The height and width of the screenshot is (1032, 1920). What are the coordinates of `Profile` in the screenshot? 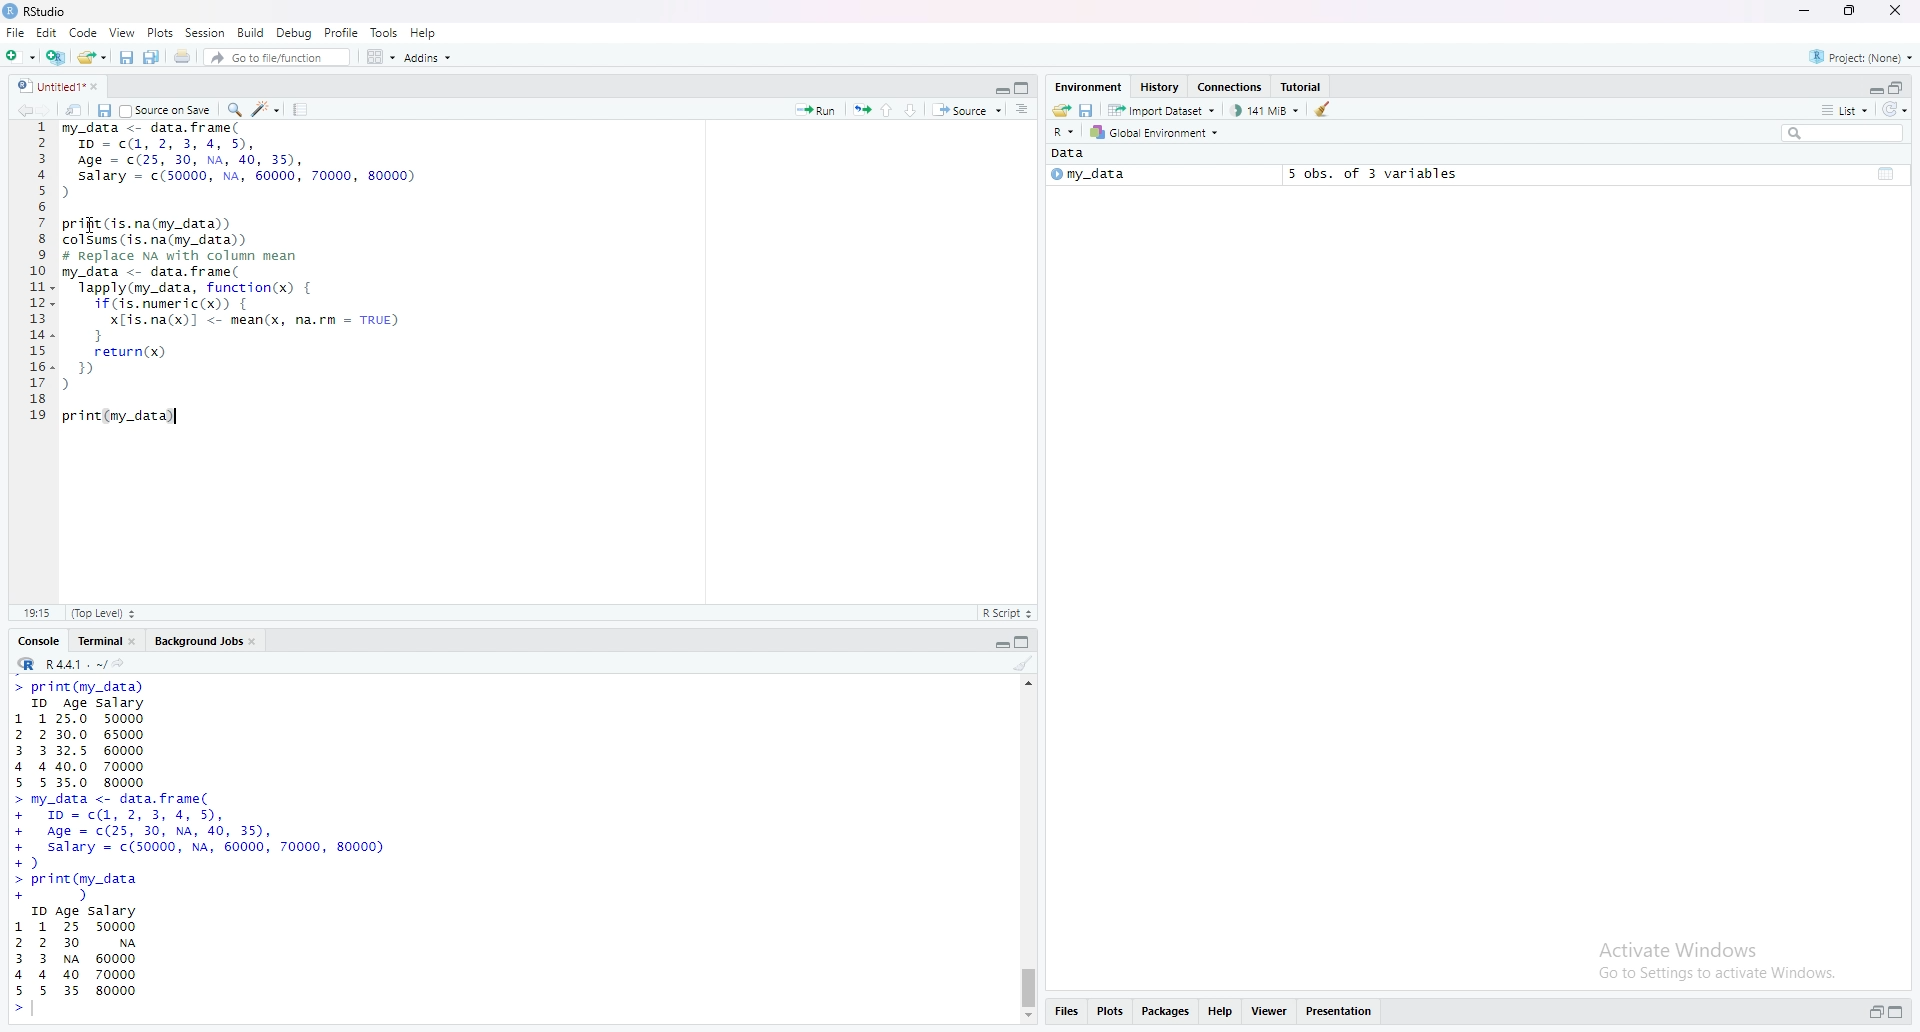 It's located at (343, 32).